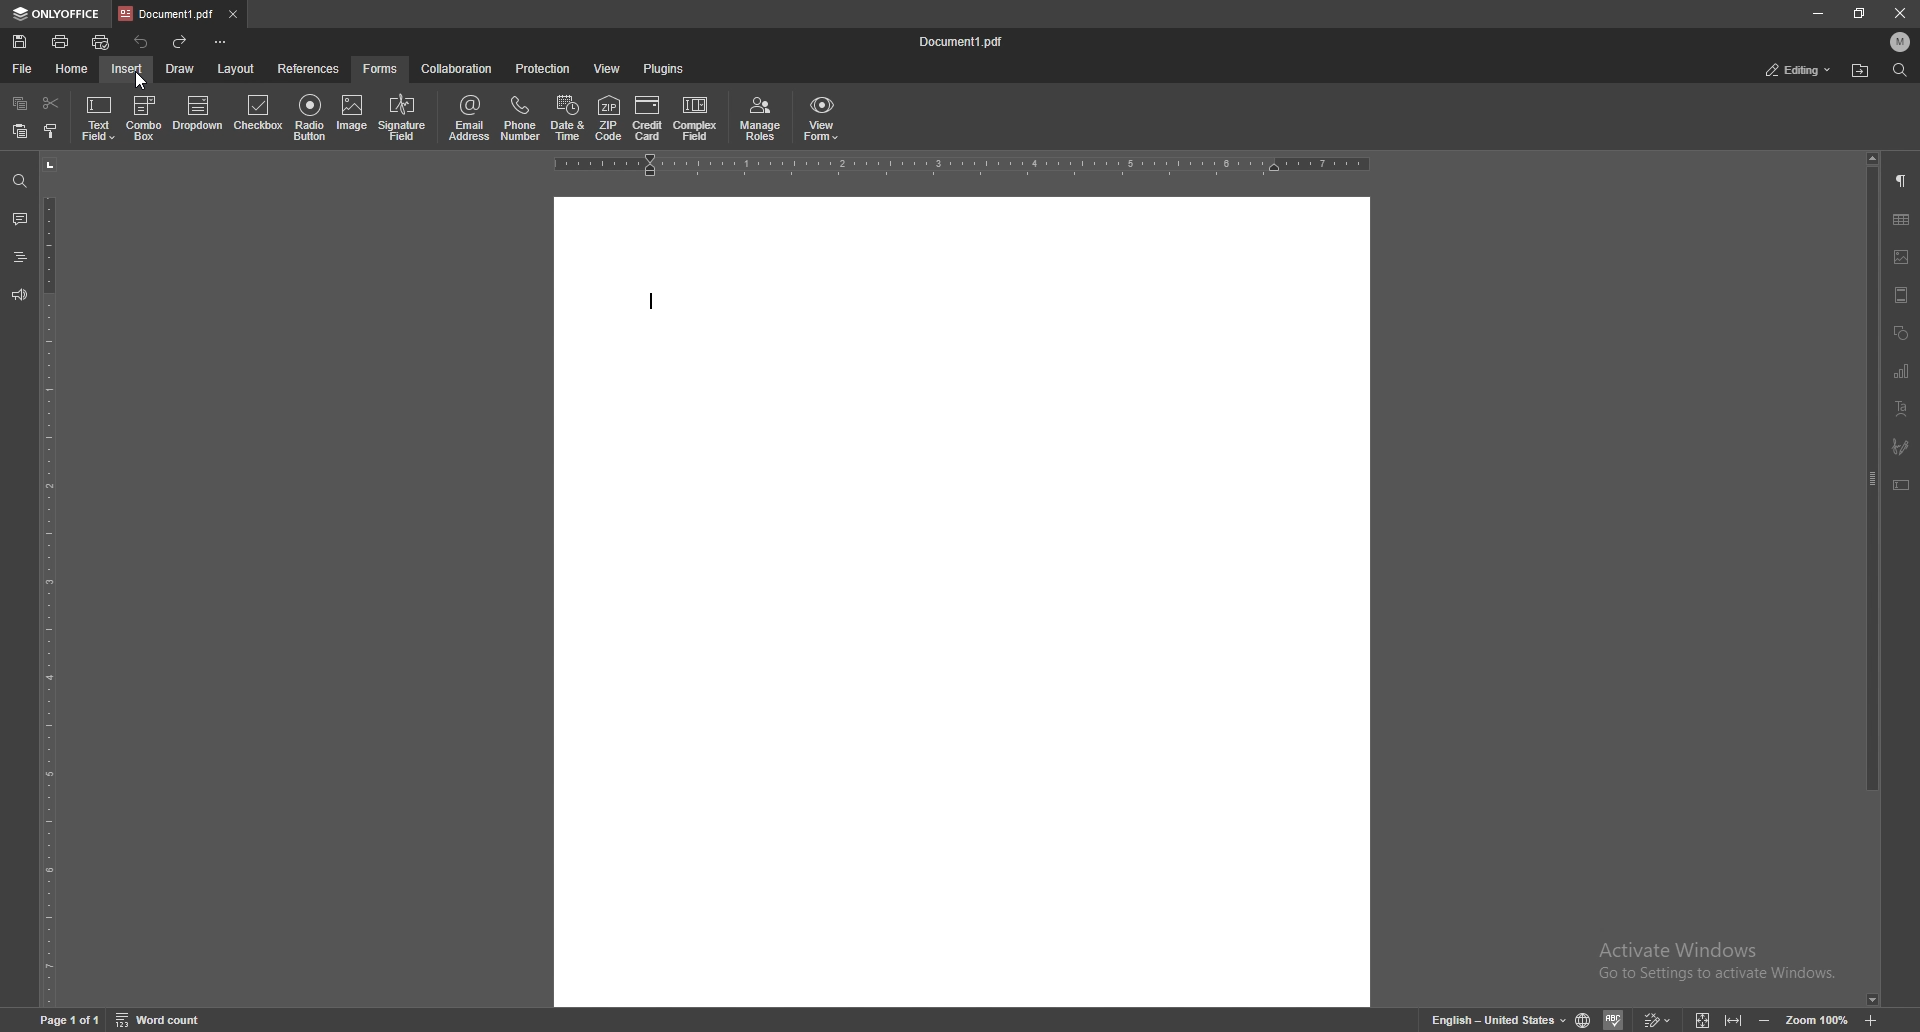 The width and height of the screenshot is (1920, 1032). Describe the element at coordinates (696, 118) in the screenshot. I see `complex field` at that location.